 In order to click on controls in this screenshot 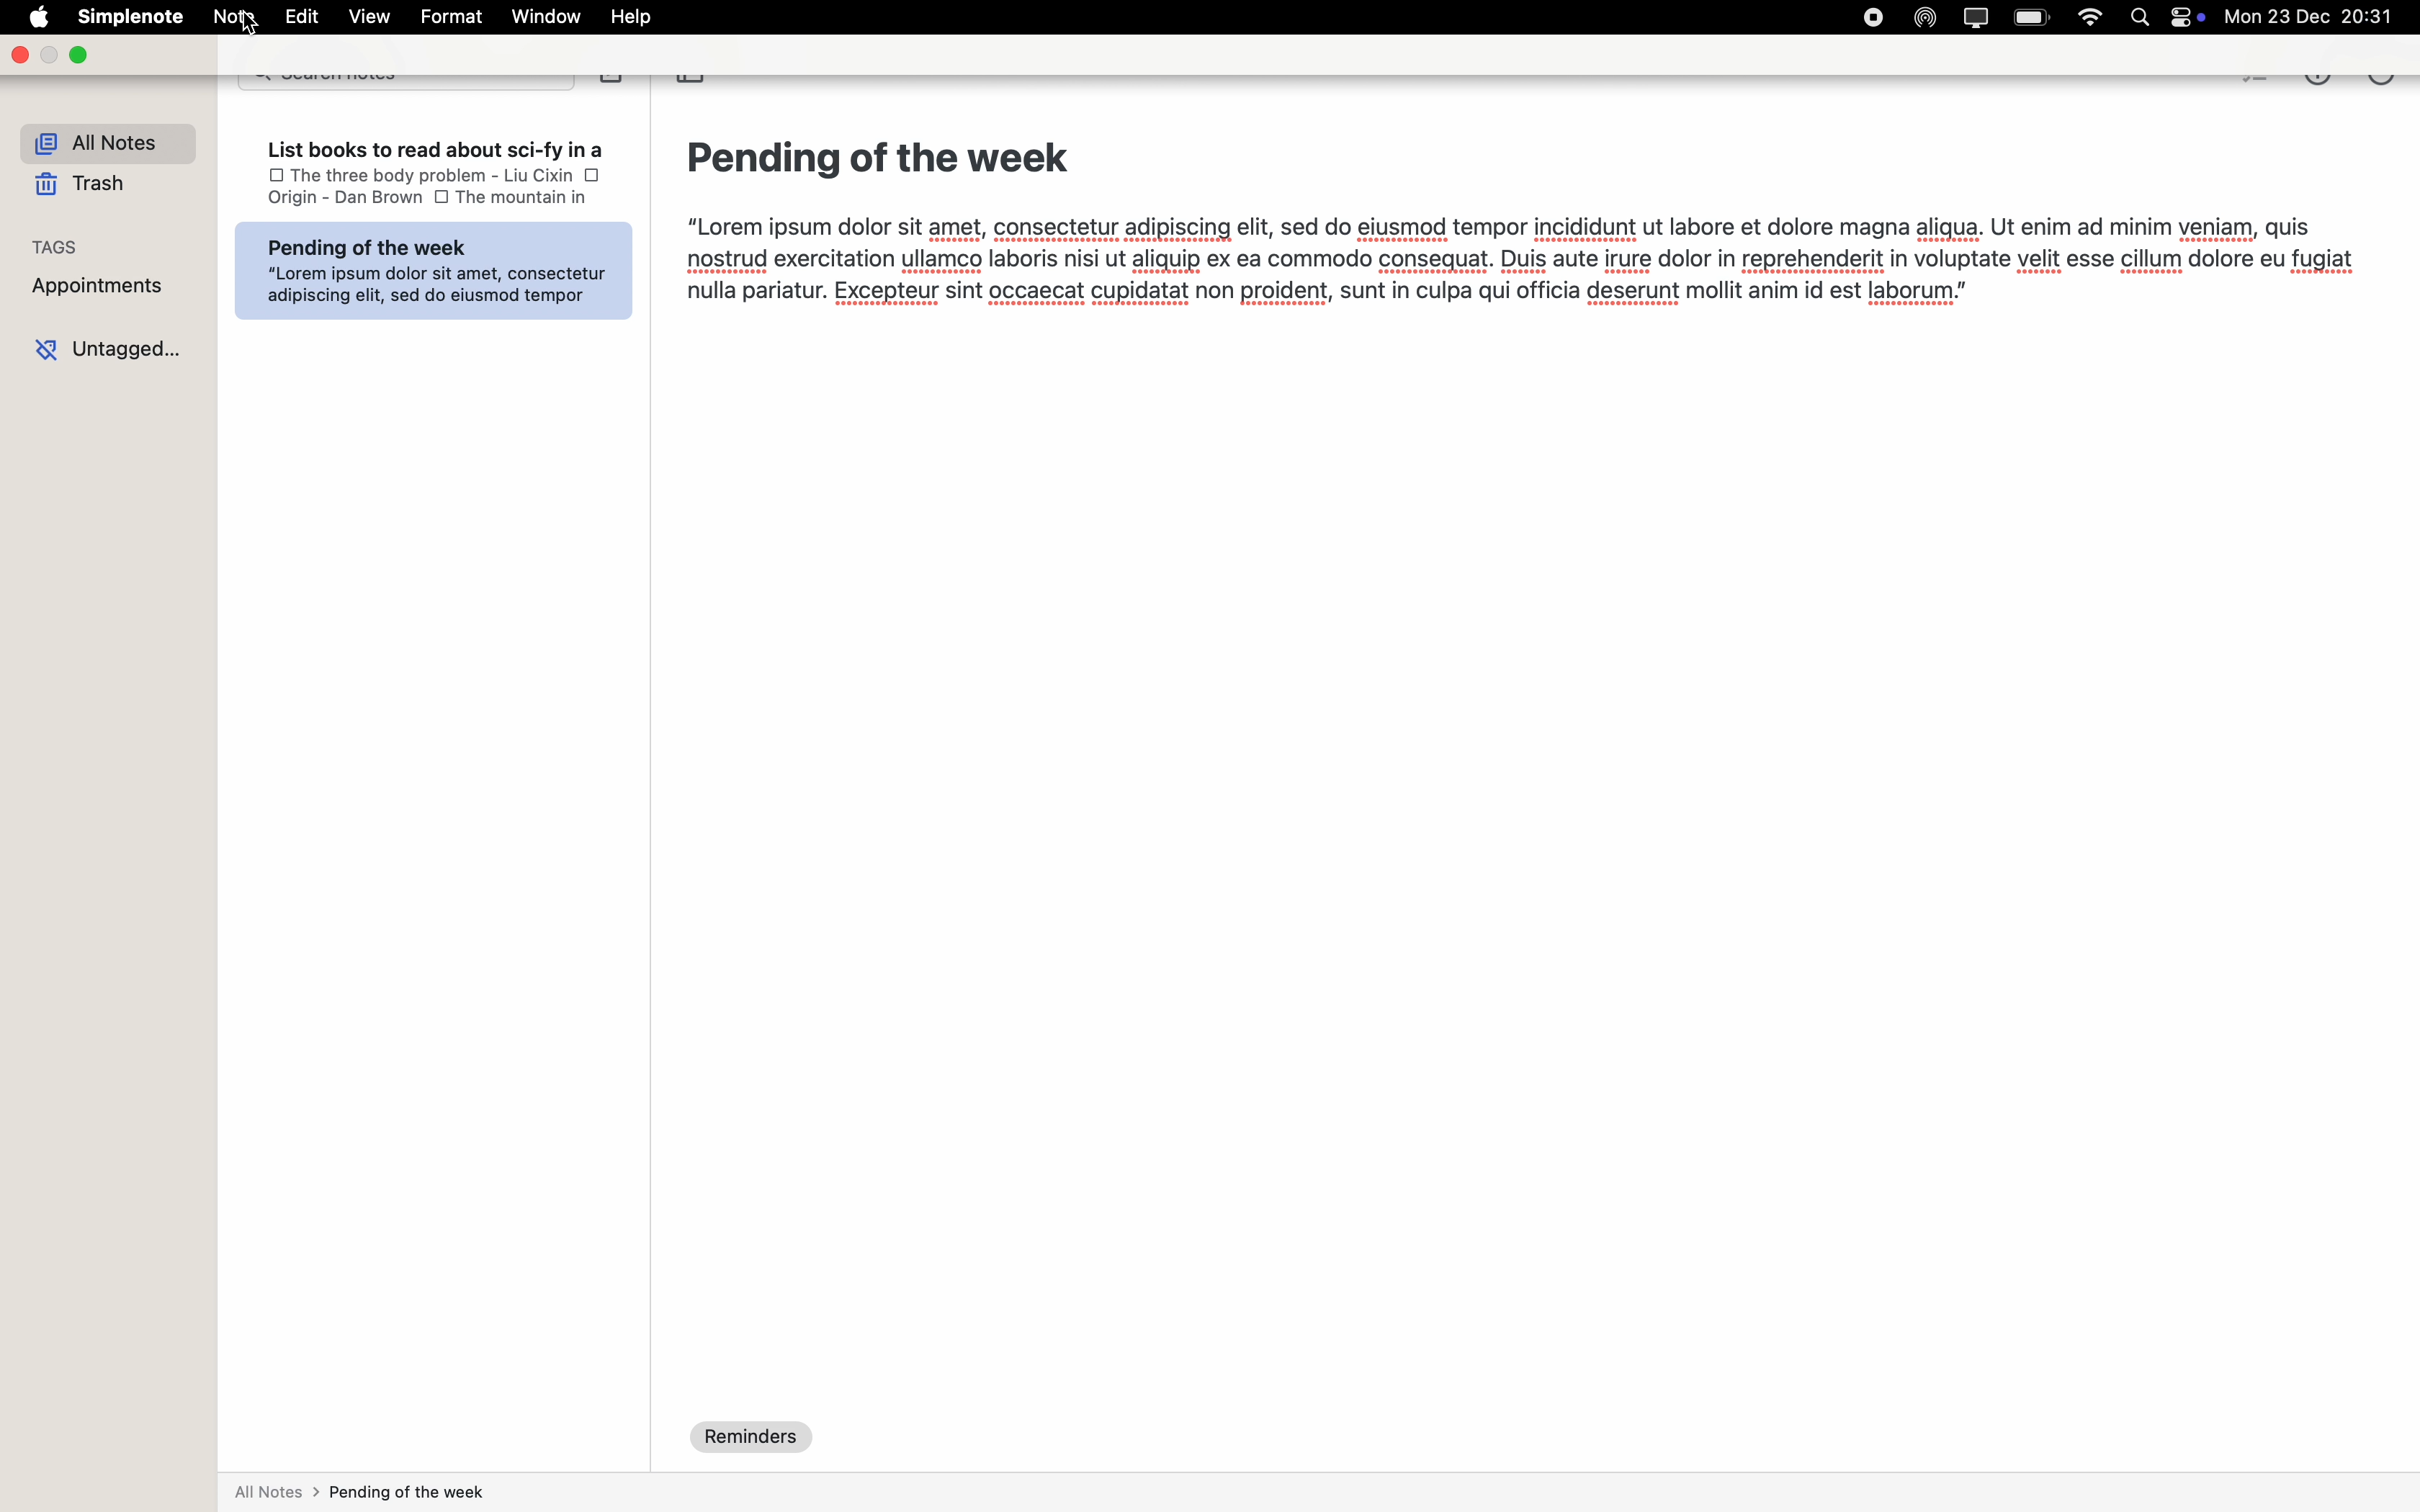, I will do `click(2187, 16)`.